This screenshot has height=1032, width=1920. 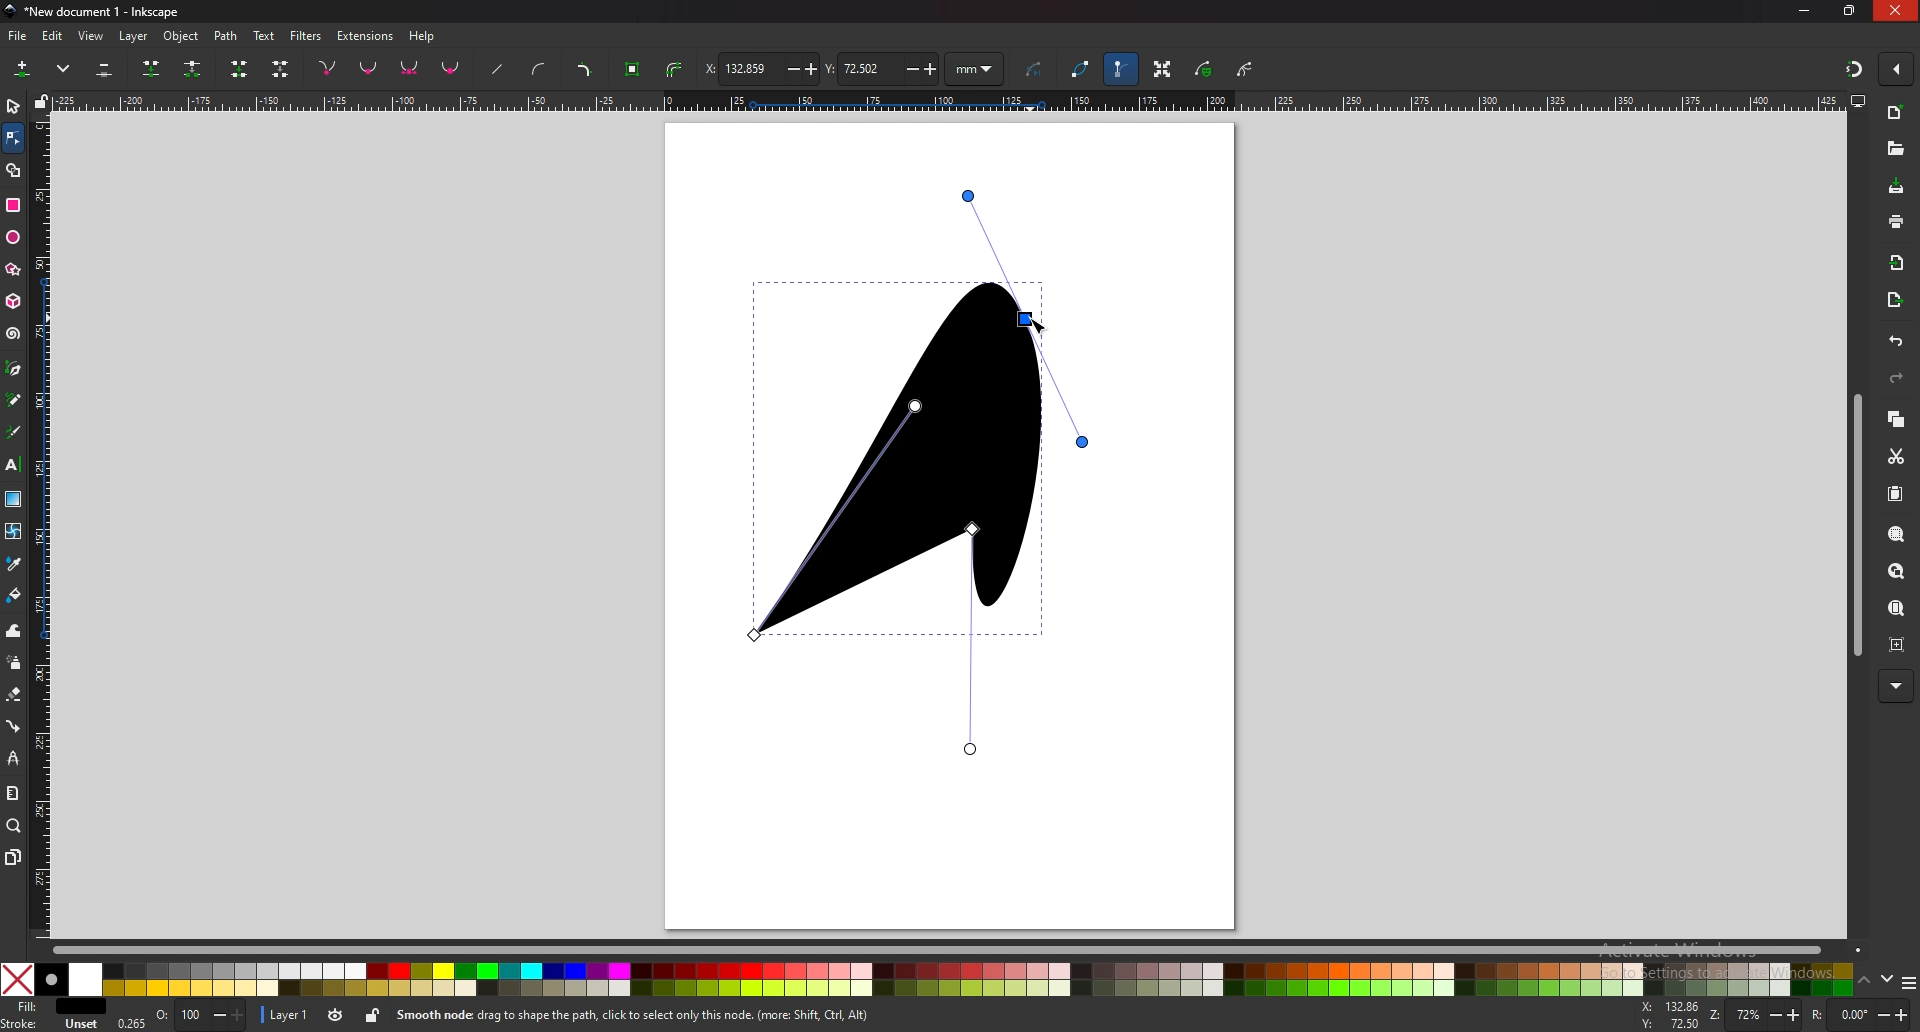 I want to click on drawing, so click(x=938, y=423).